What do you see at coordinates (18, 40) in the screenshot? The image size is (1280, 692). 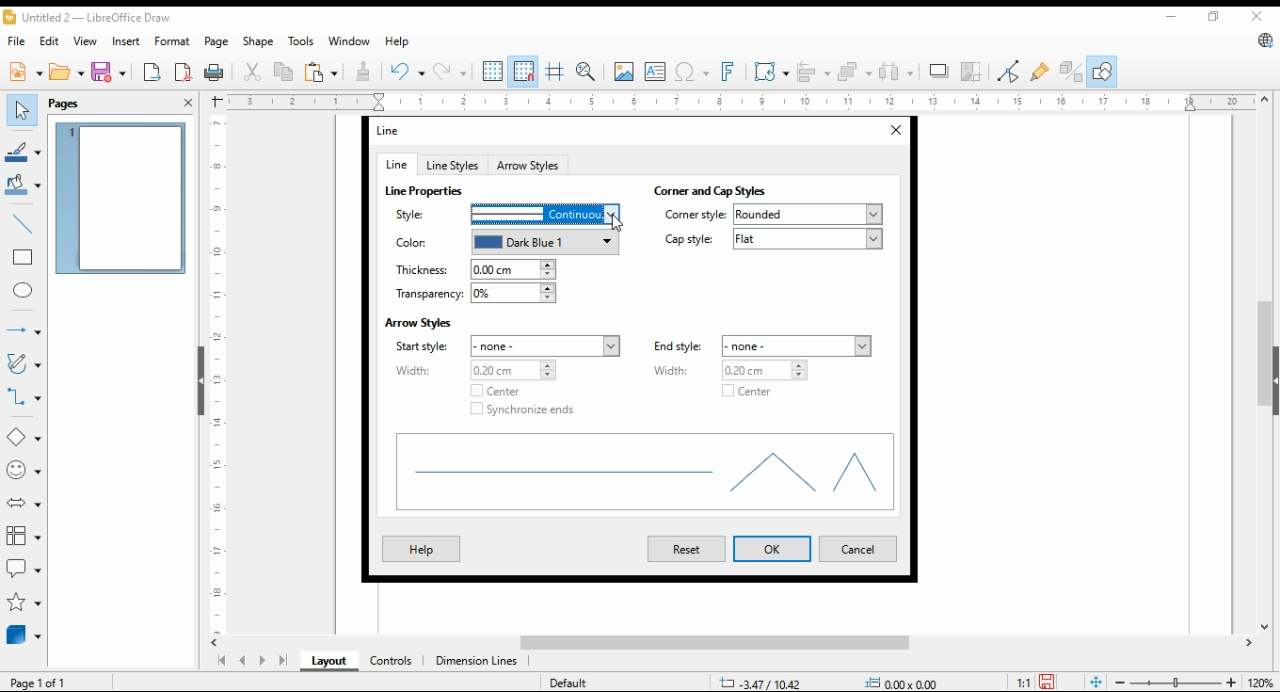 I see `file` at bounding box center [18, 40].